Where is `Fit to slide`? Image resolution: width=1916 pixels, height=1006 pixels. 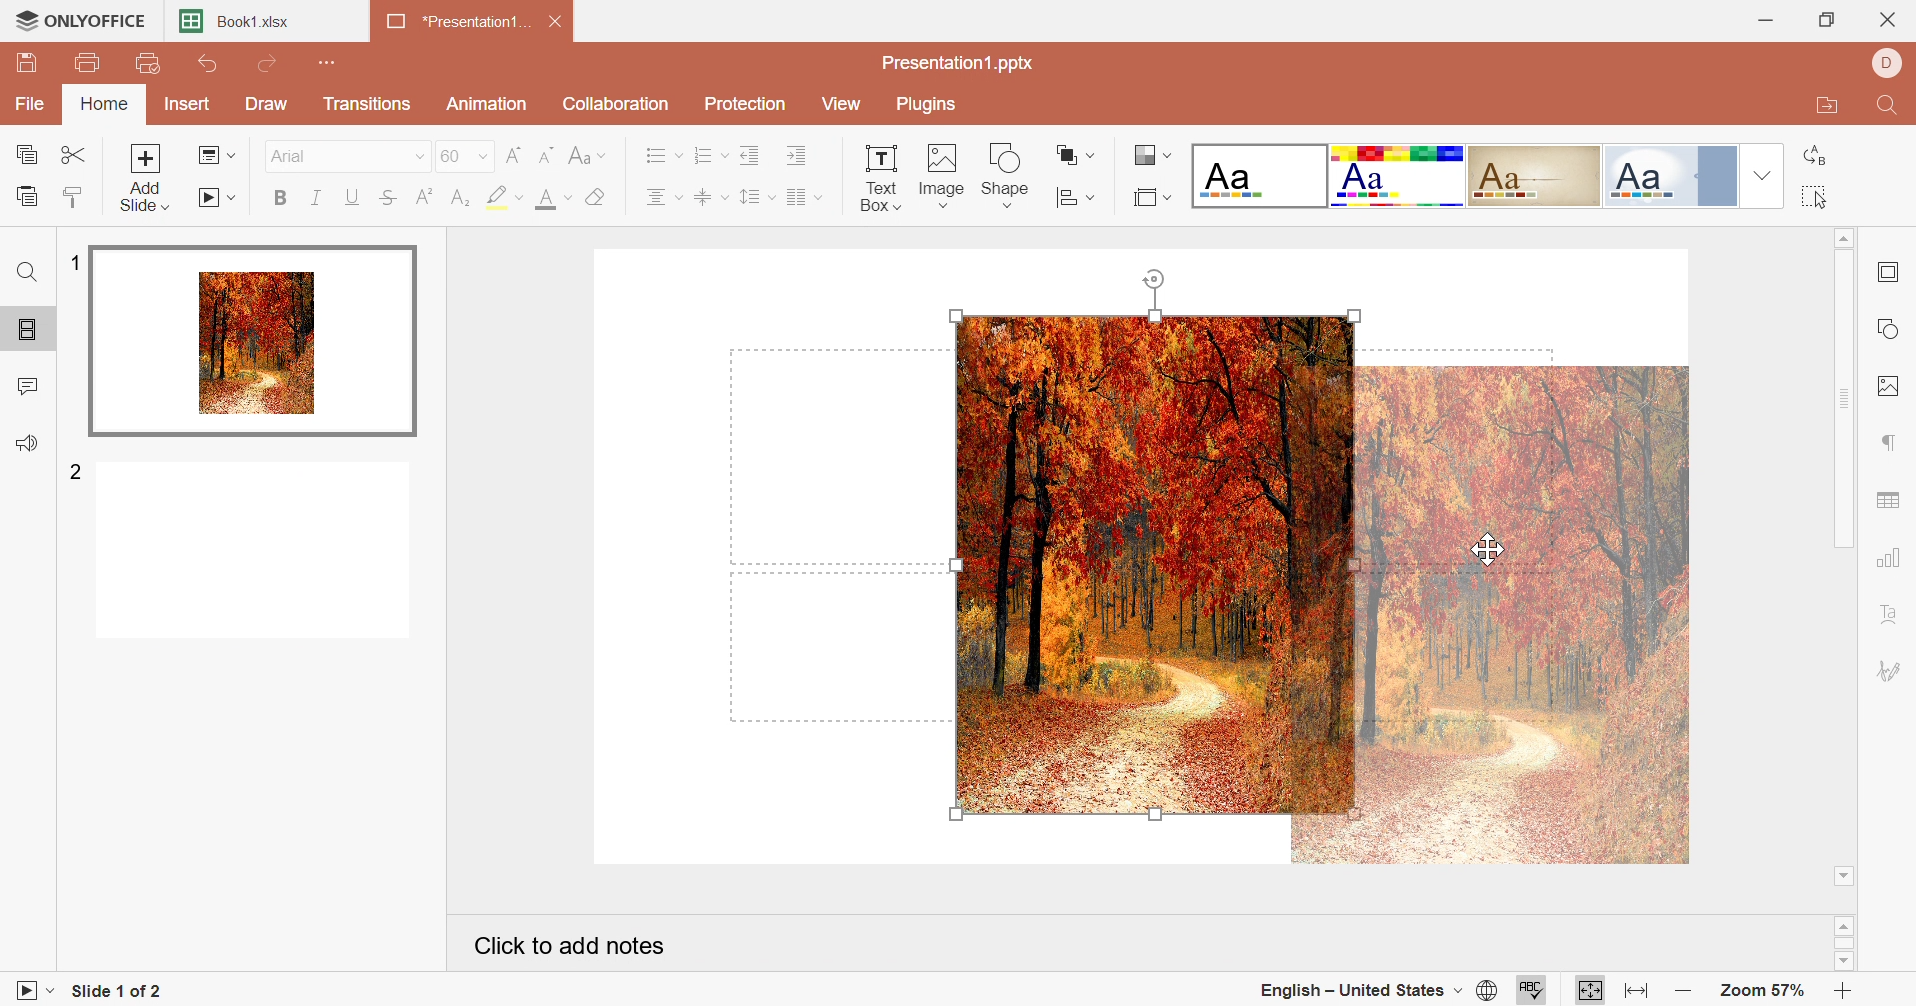
Fit to slide is located at coordinates (1590, 989).